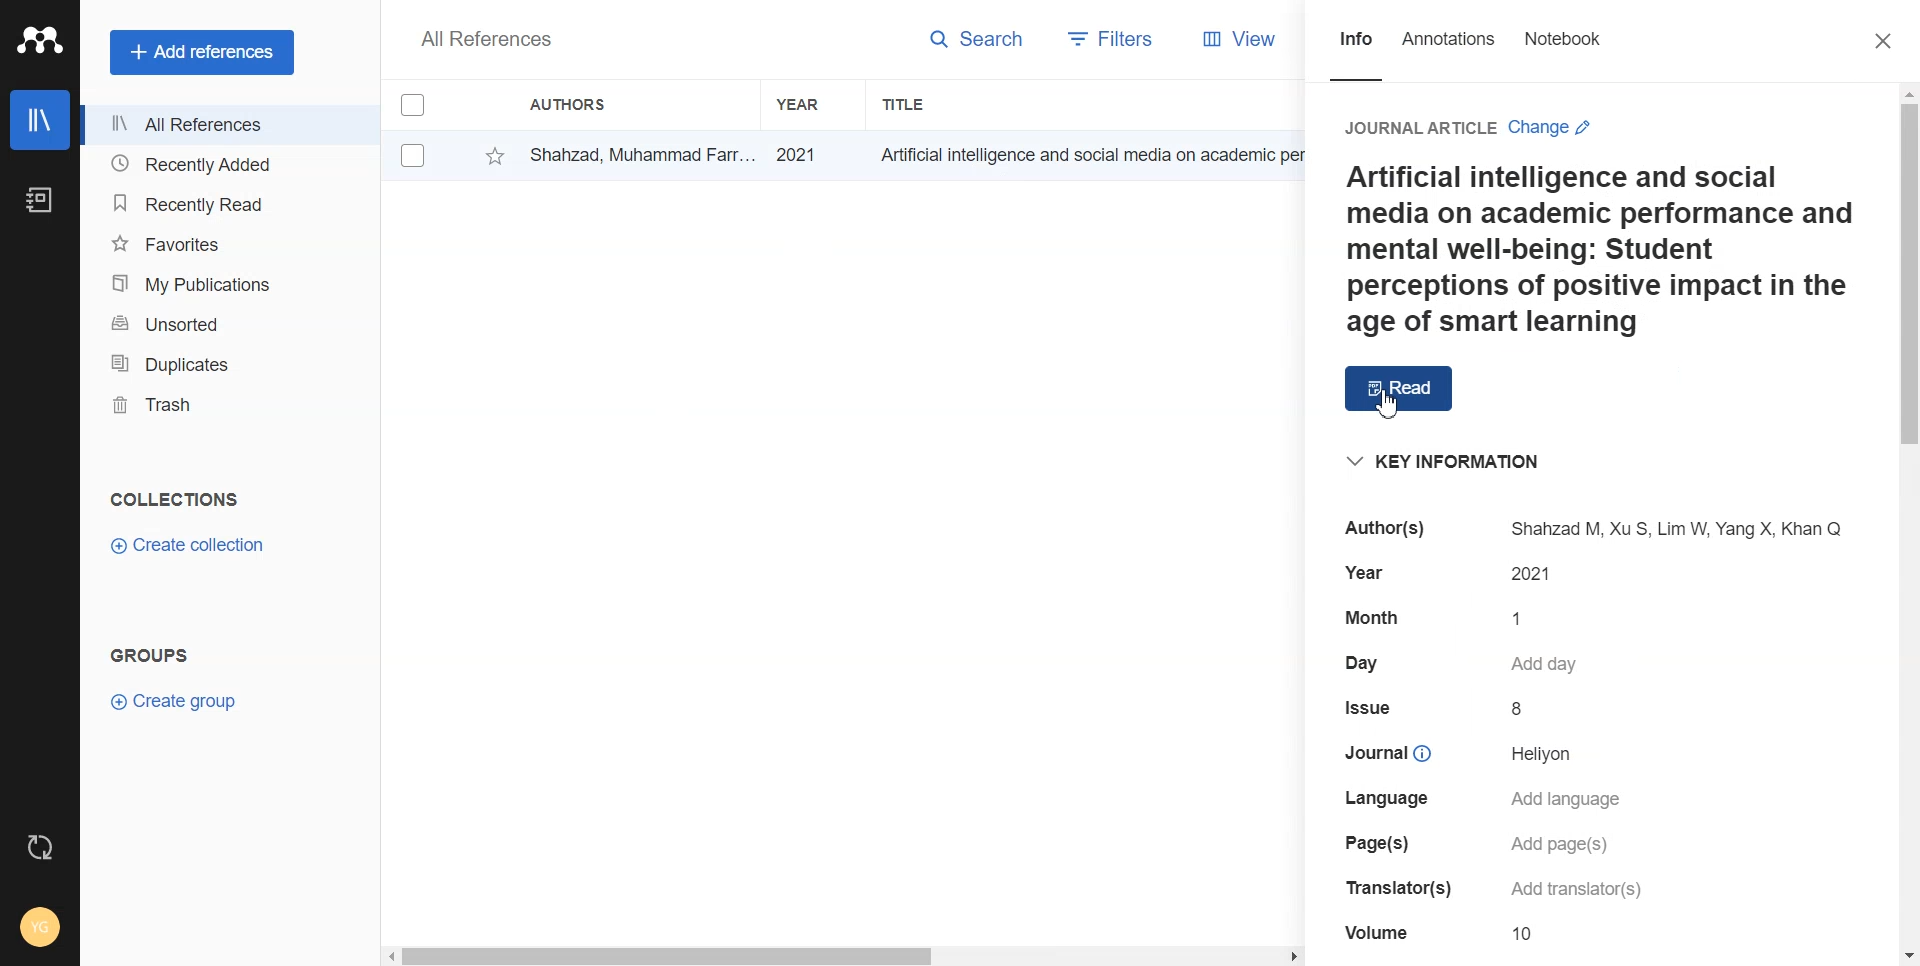 The height and width of the screenshot is (966, 1920). I want to click on Collection, so click(176, 501).